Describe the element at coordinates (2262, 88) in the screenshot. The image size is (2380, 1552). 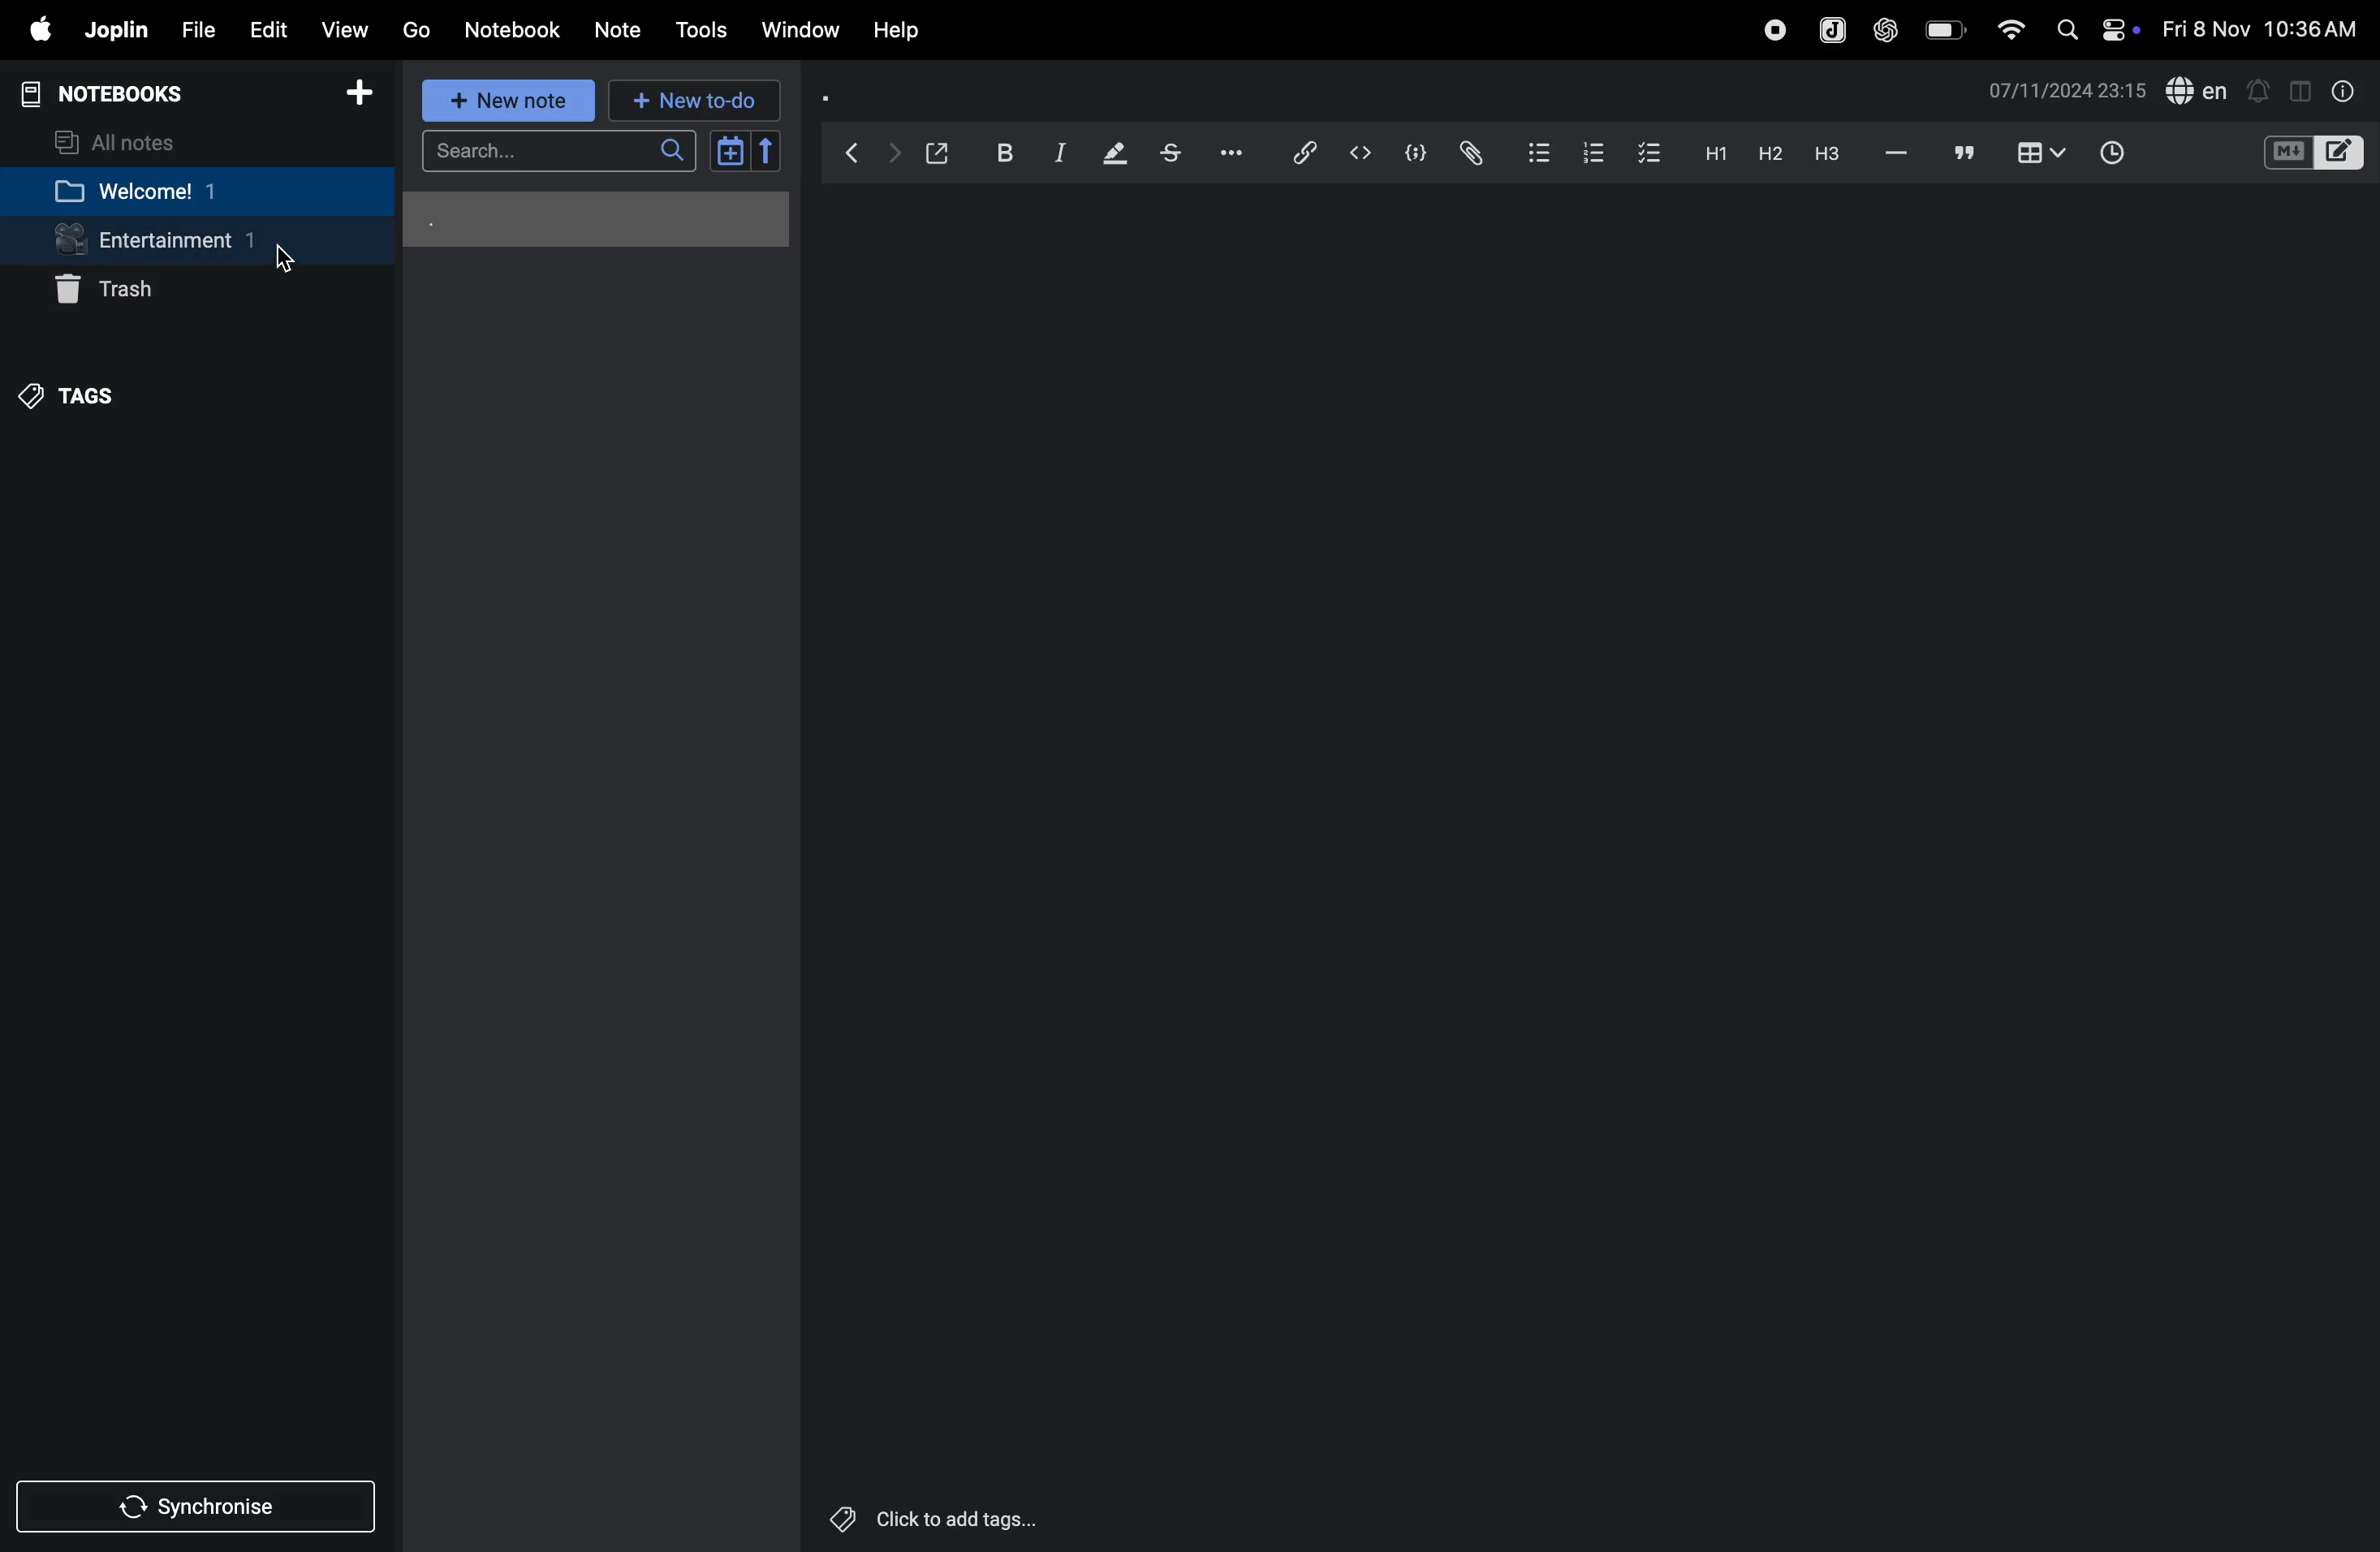
I see `create alert` at that location.